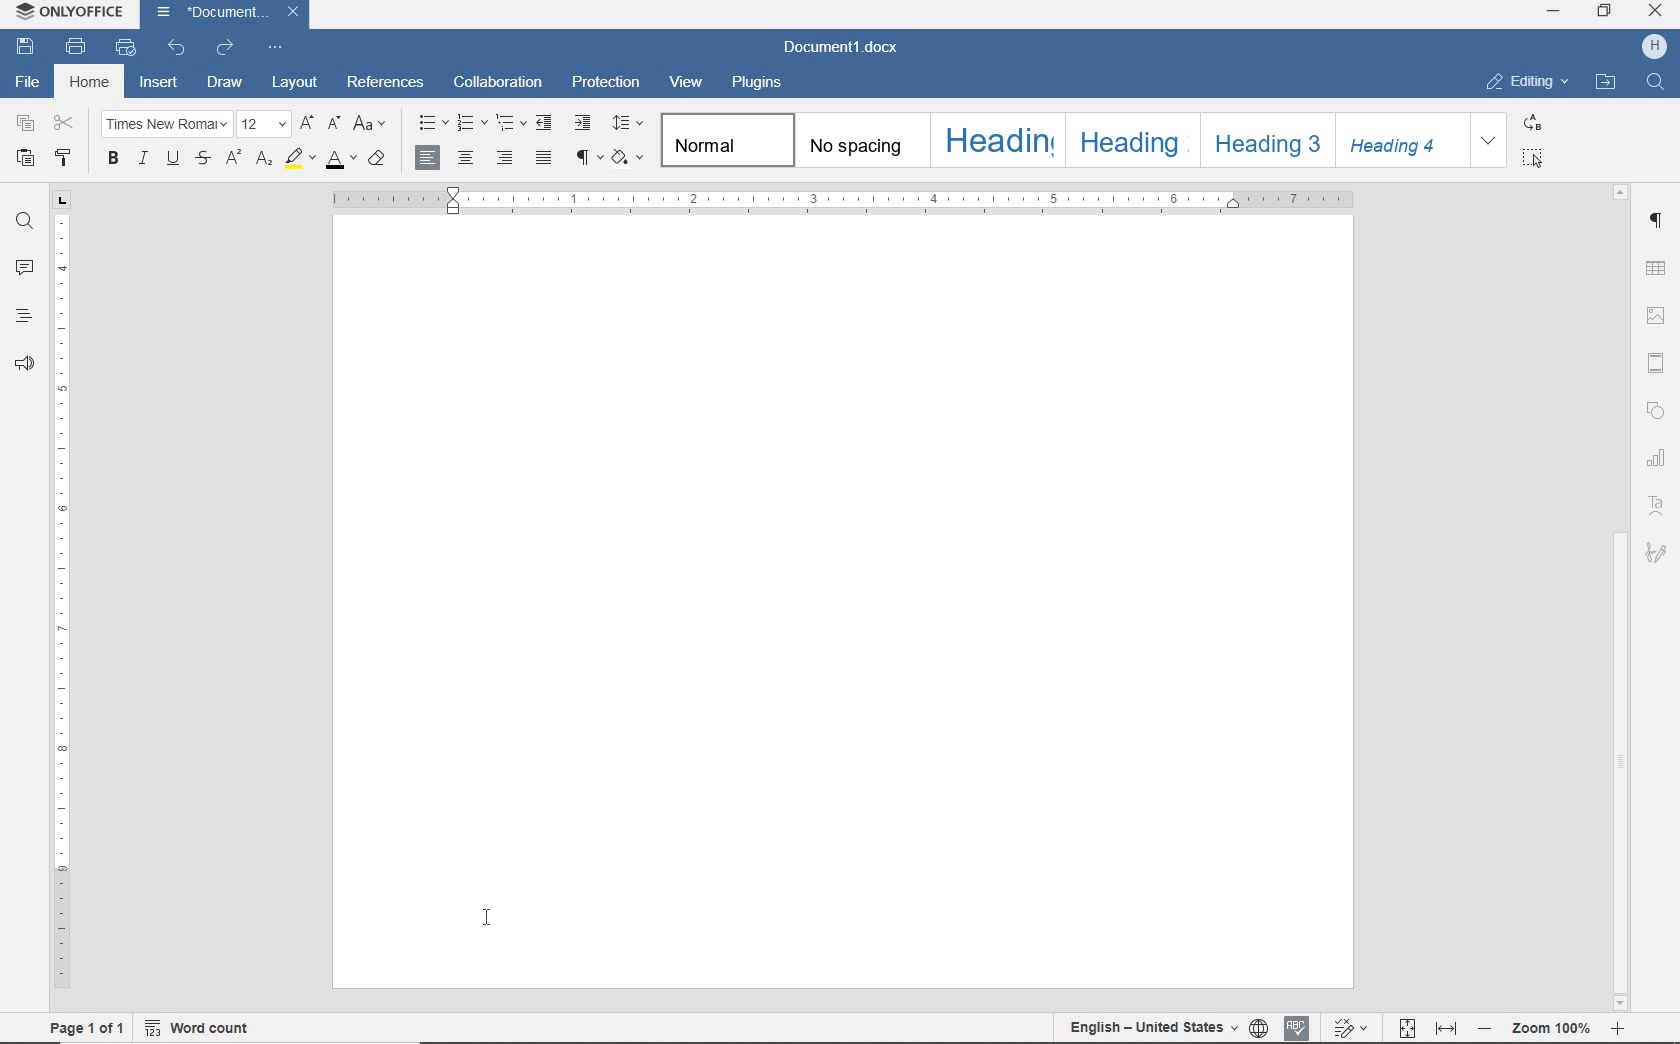 The image size is (1680, 1044). Describe the element at coordinates (224, 84) in the screenshot. I see `draw` at that location.